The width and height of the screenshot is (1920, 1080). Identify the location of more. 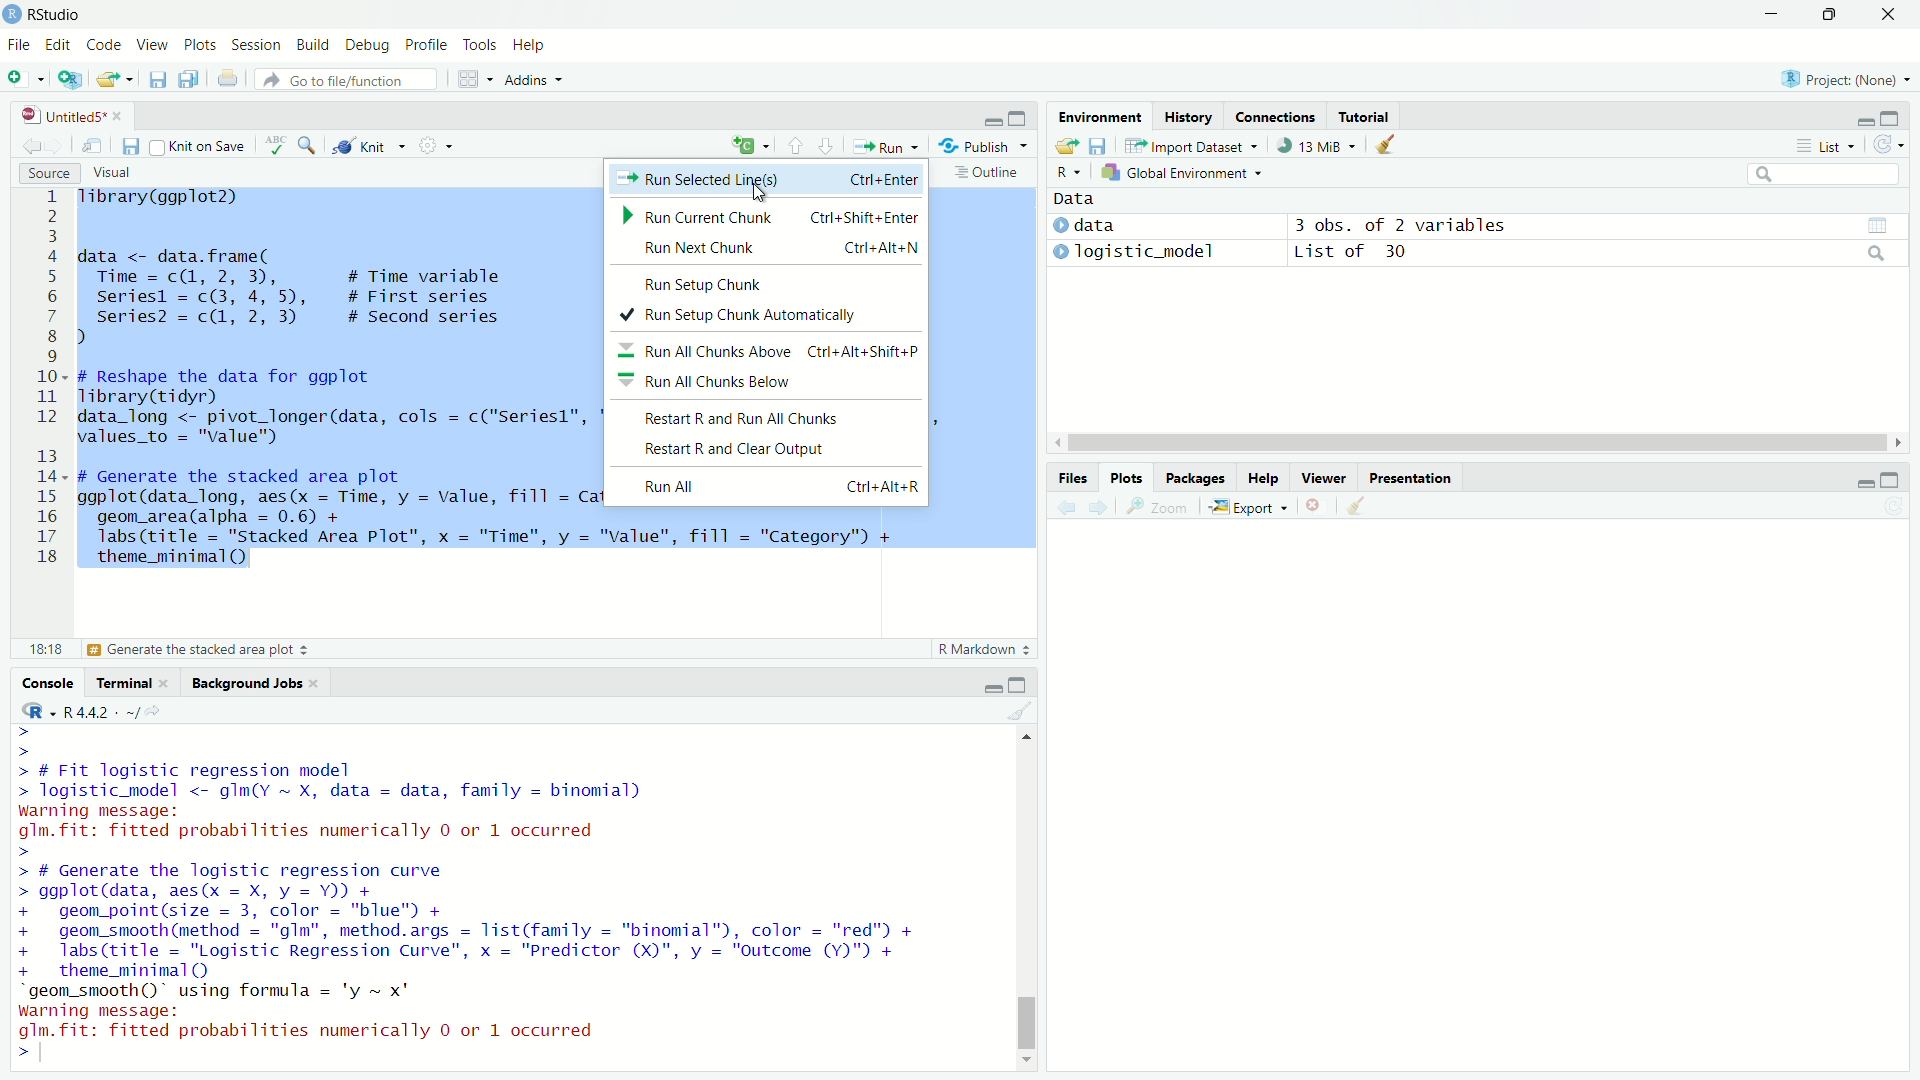
(1801, 149).